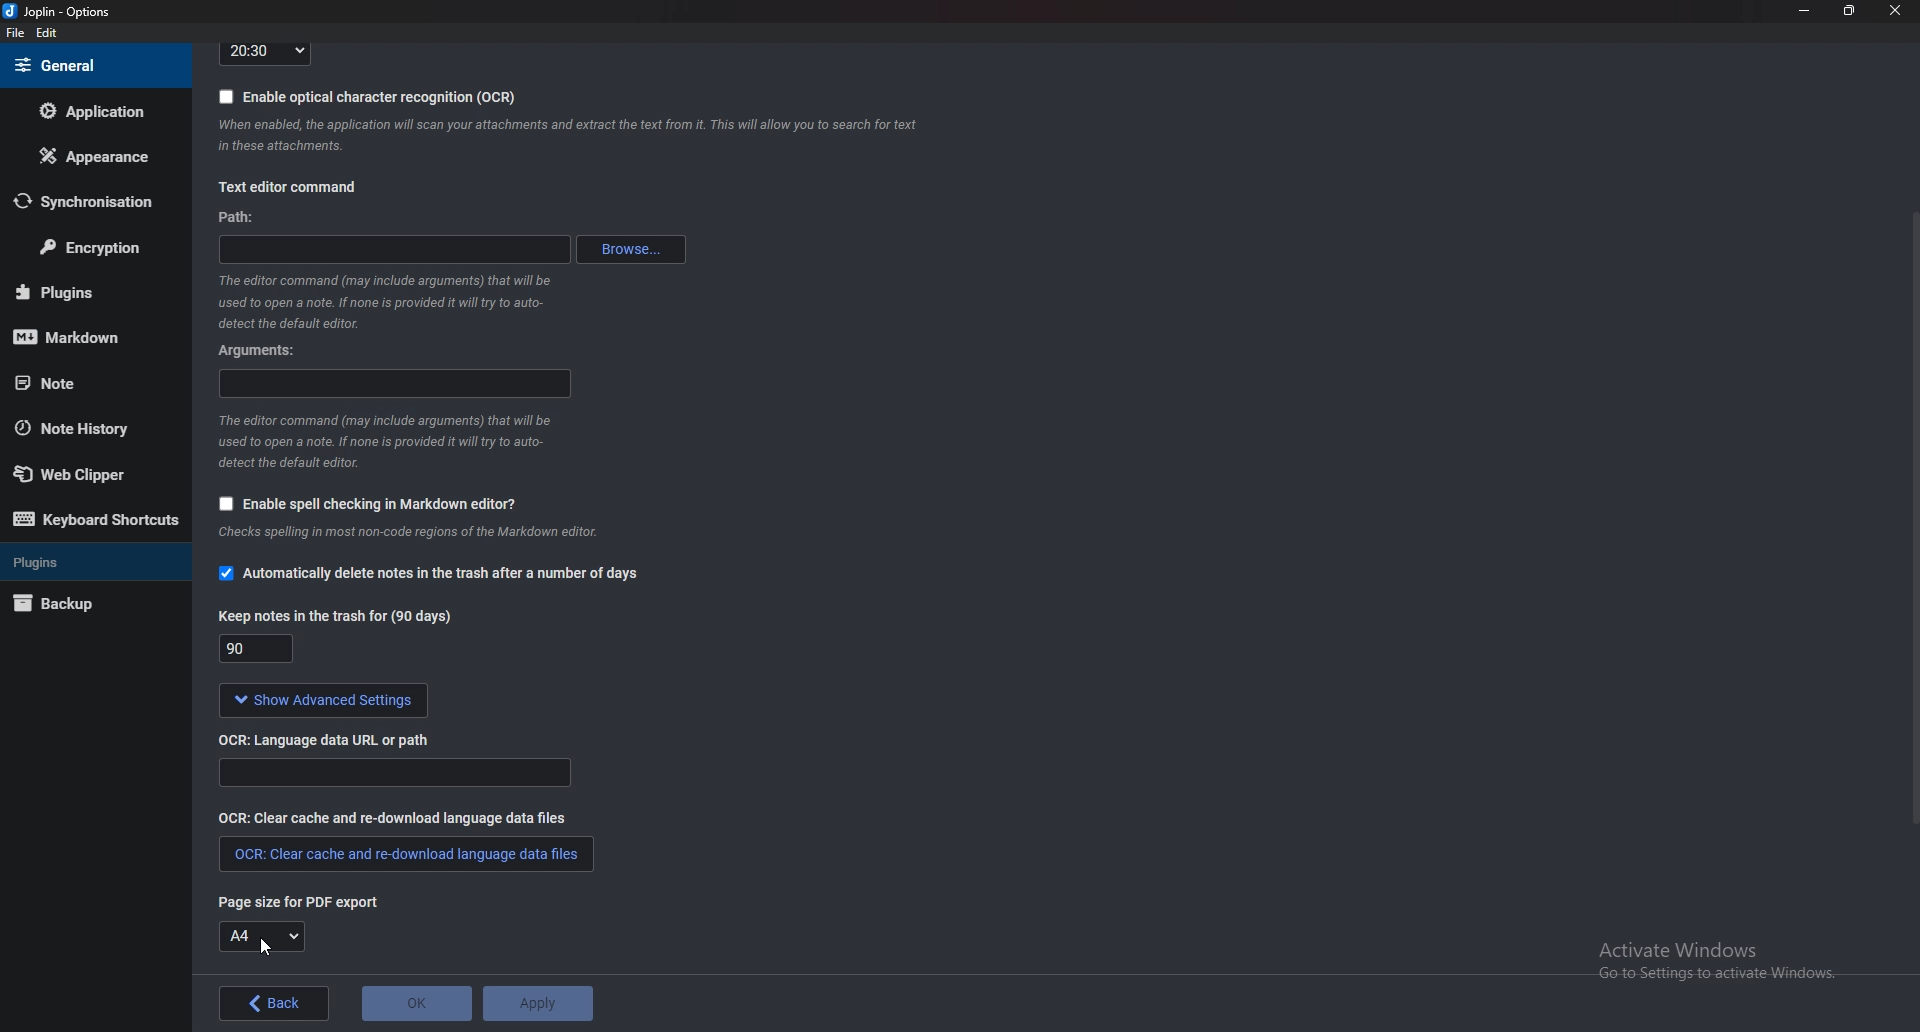 This screenshot has width=1920, height=1032. Describe the element at coordinates (339, 615) in the screenshot. I see `Keep notes in the trash for` at that location.